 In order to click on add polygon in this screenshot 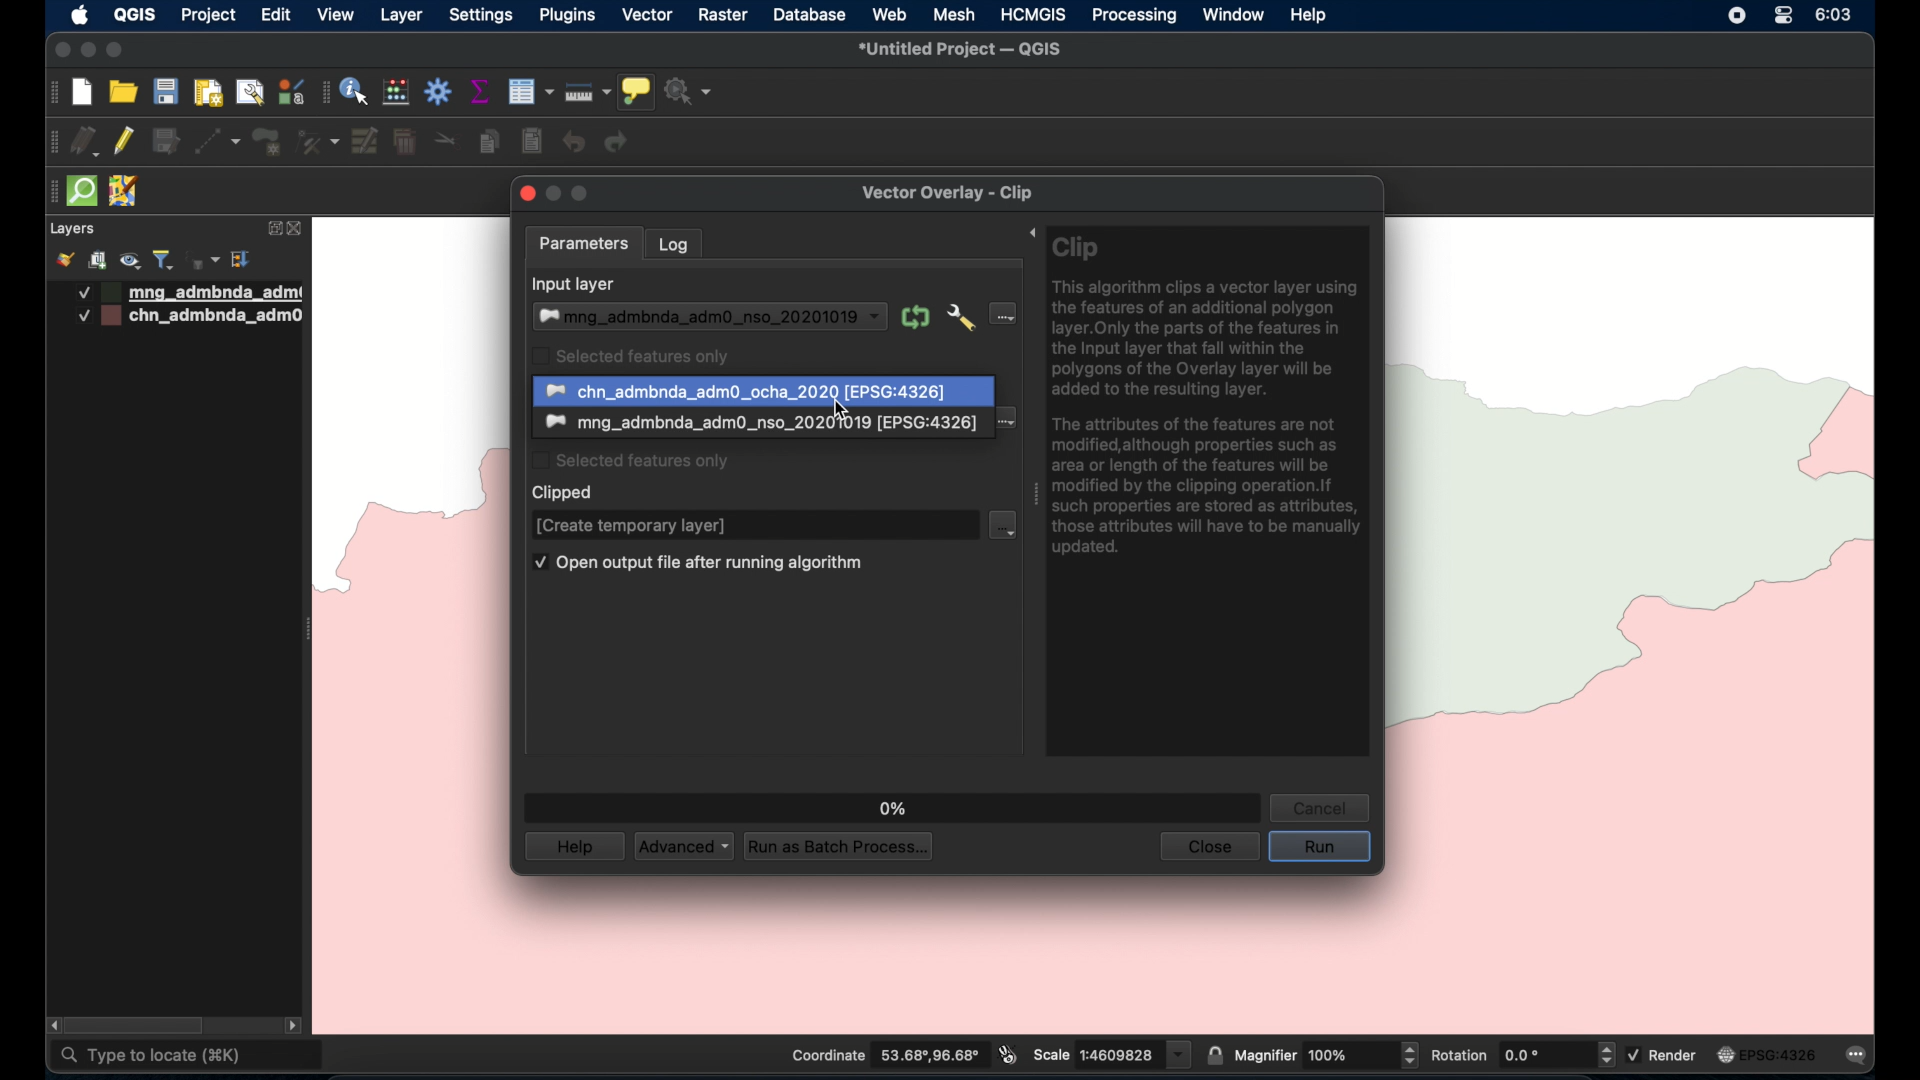, I will do `click(269, 143)`.